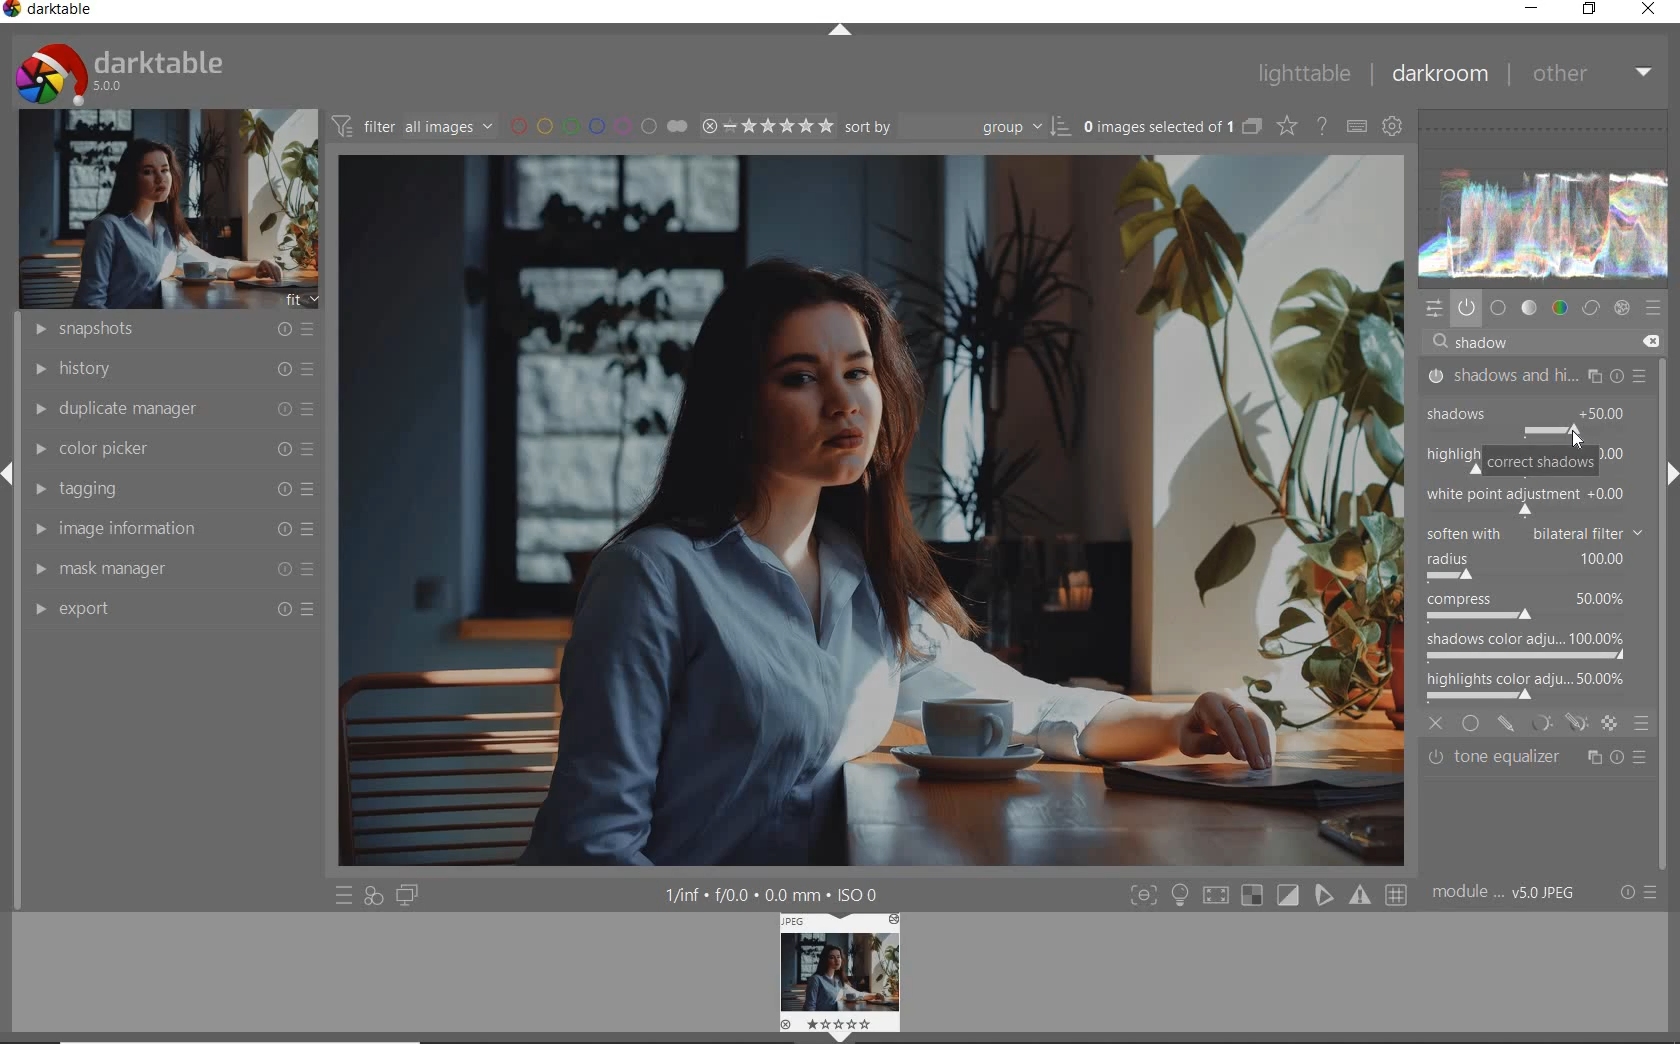 This screenshot has width=1680, height=1044. Describe the element at coordinates (1538, 375) in the screenshot. I see `shadows & highlights` at that location.